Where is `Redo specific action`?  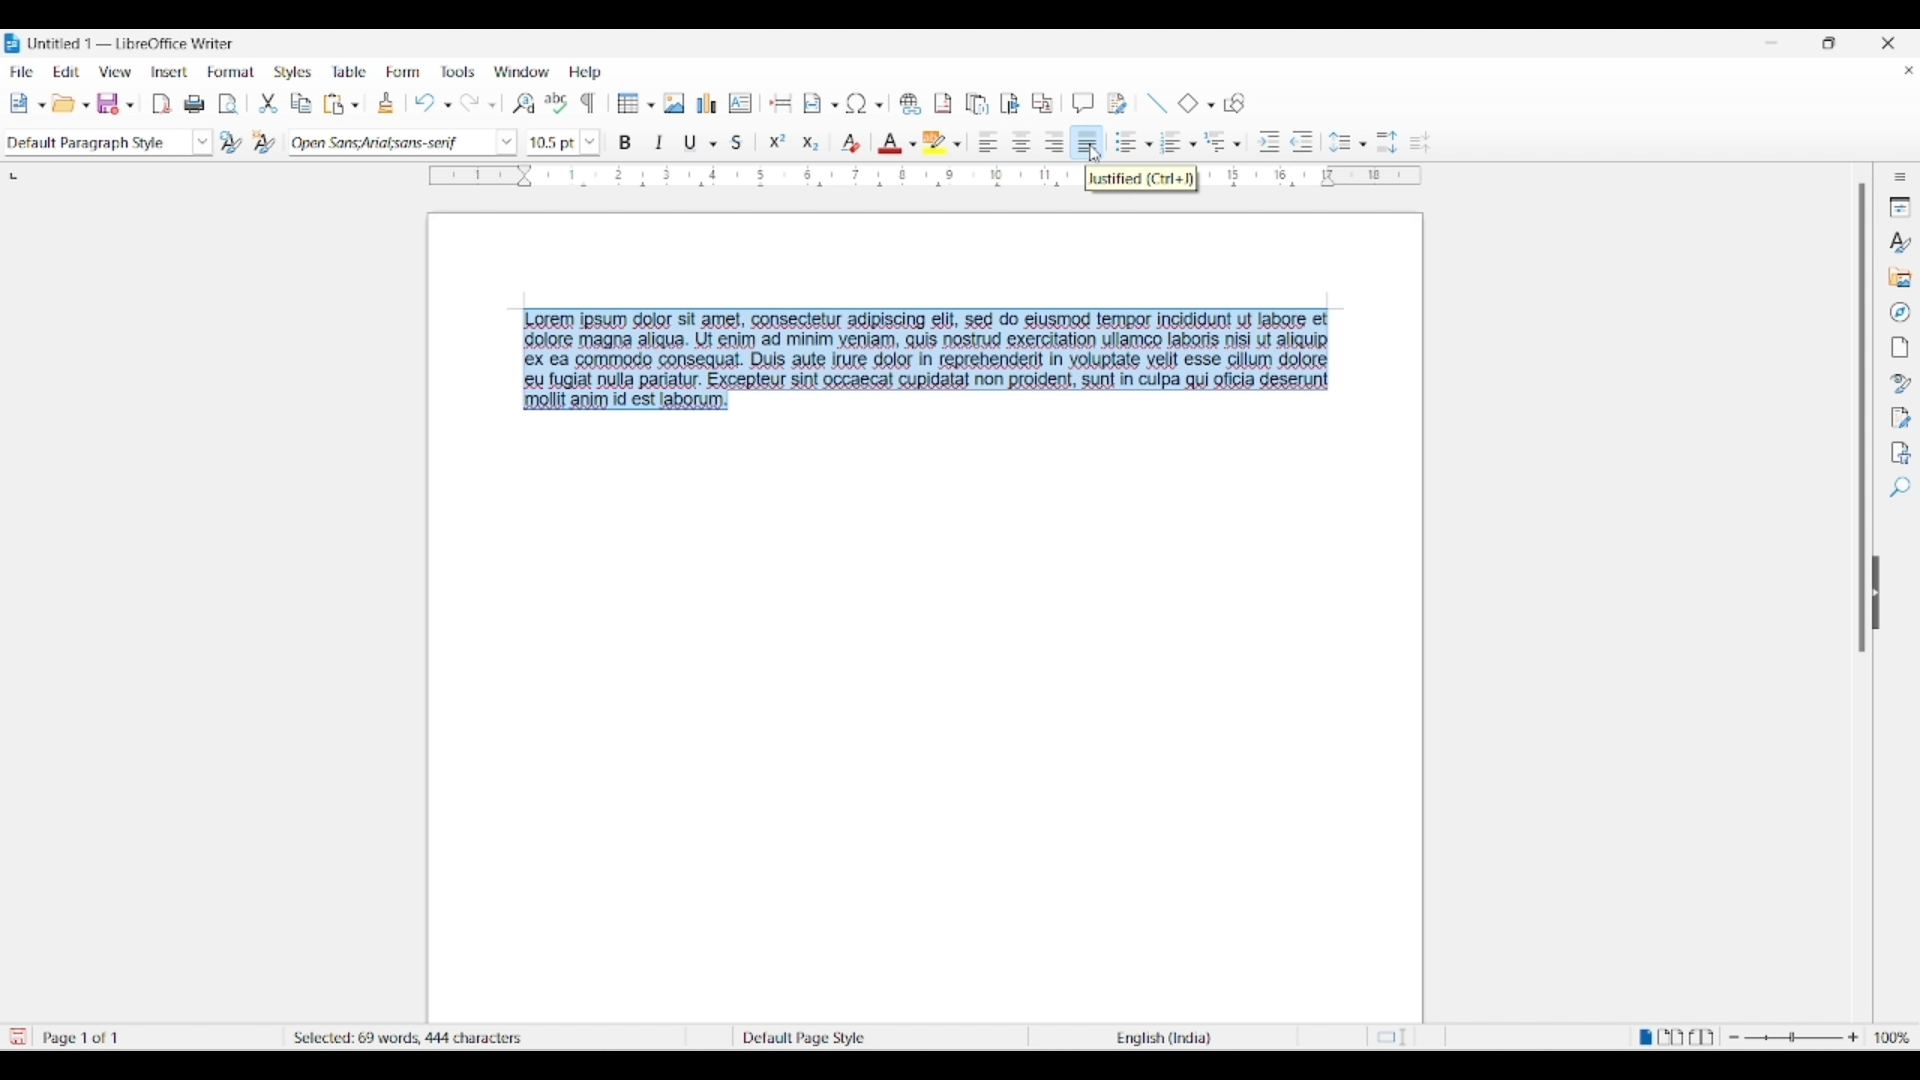
Redo specific action is located at coordinates (492, 106).